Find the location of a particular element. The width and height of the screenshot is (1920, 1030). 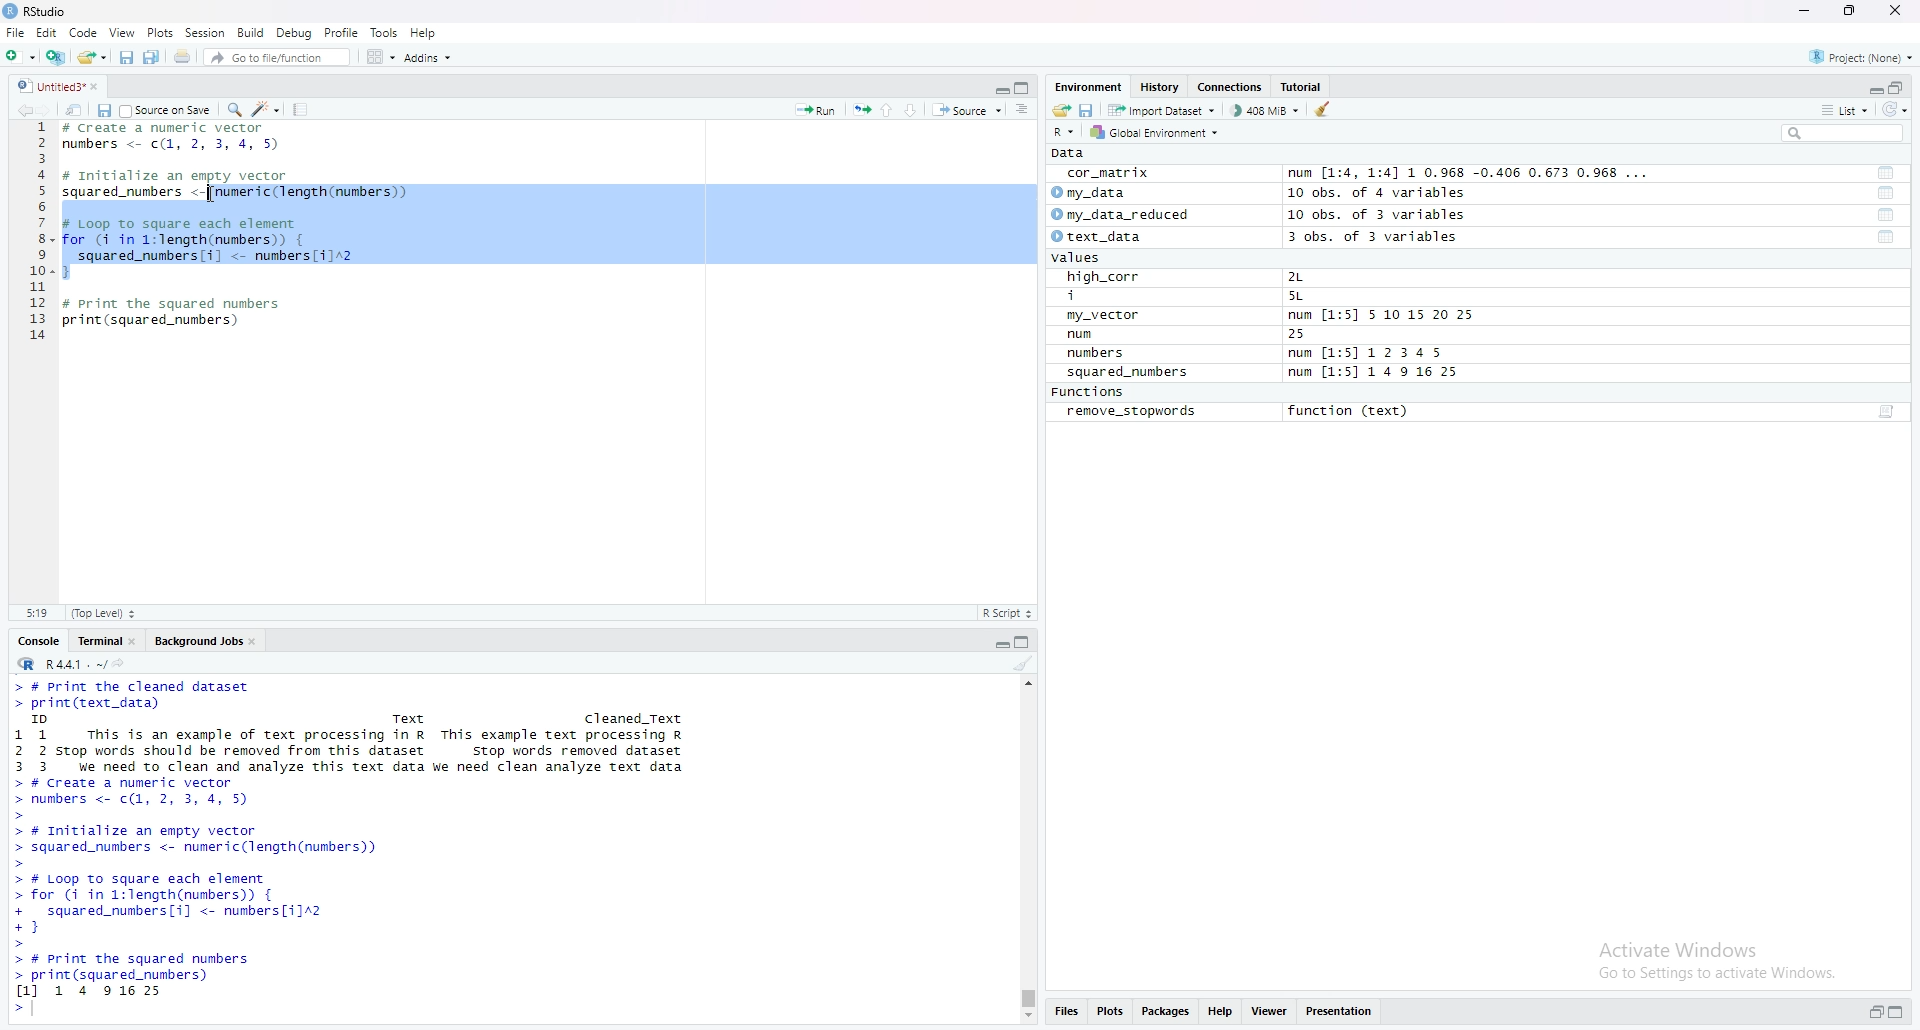

File is located at coordinates (15, 32).